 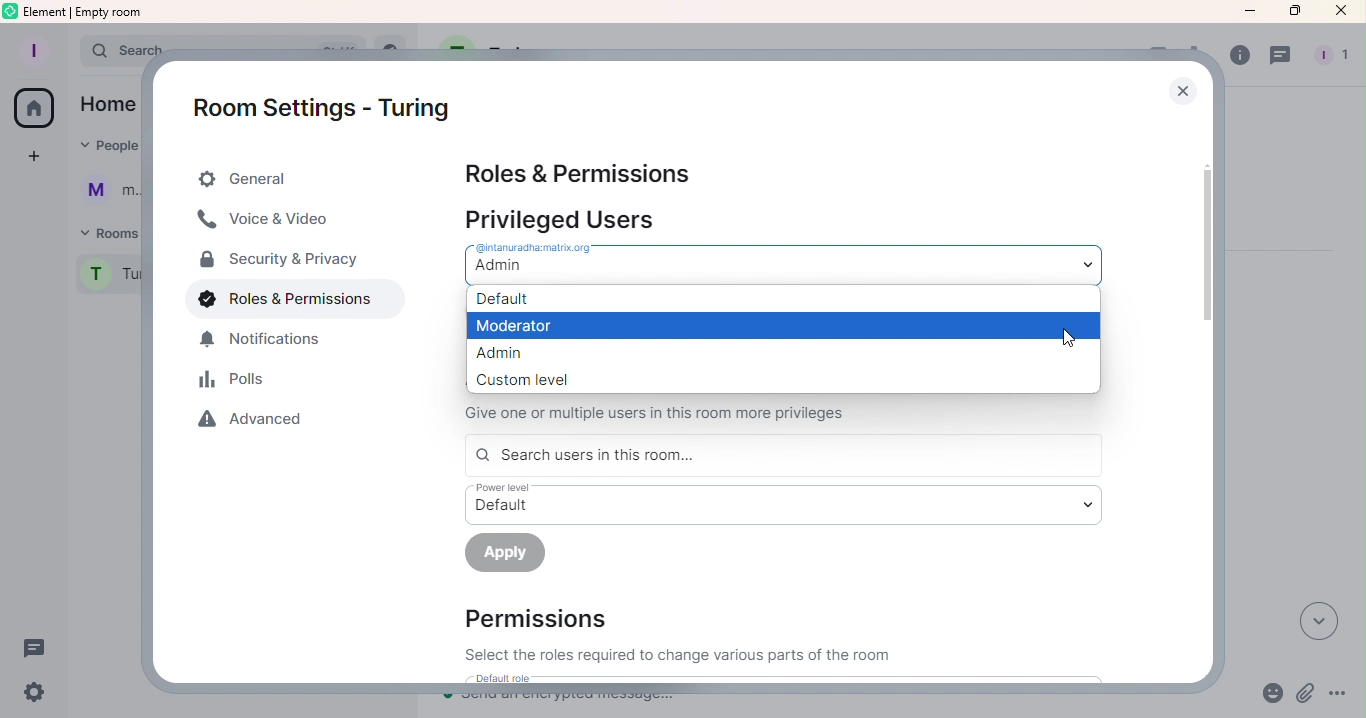 What do you see at coordinates (1236, 59) in the screenshot?
I see `Room info` at bounding box center [1236, 59].